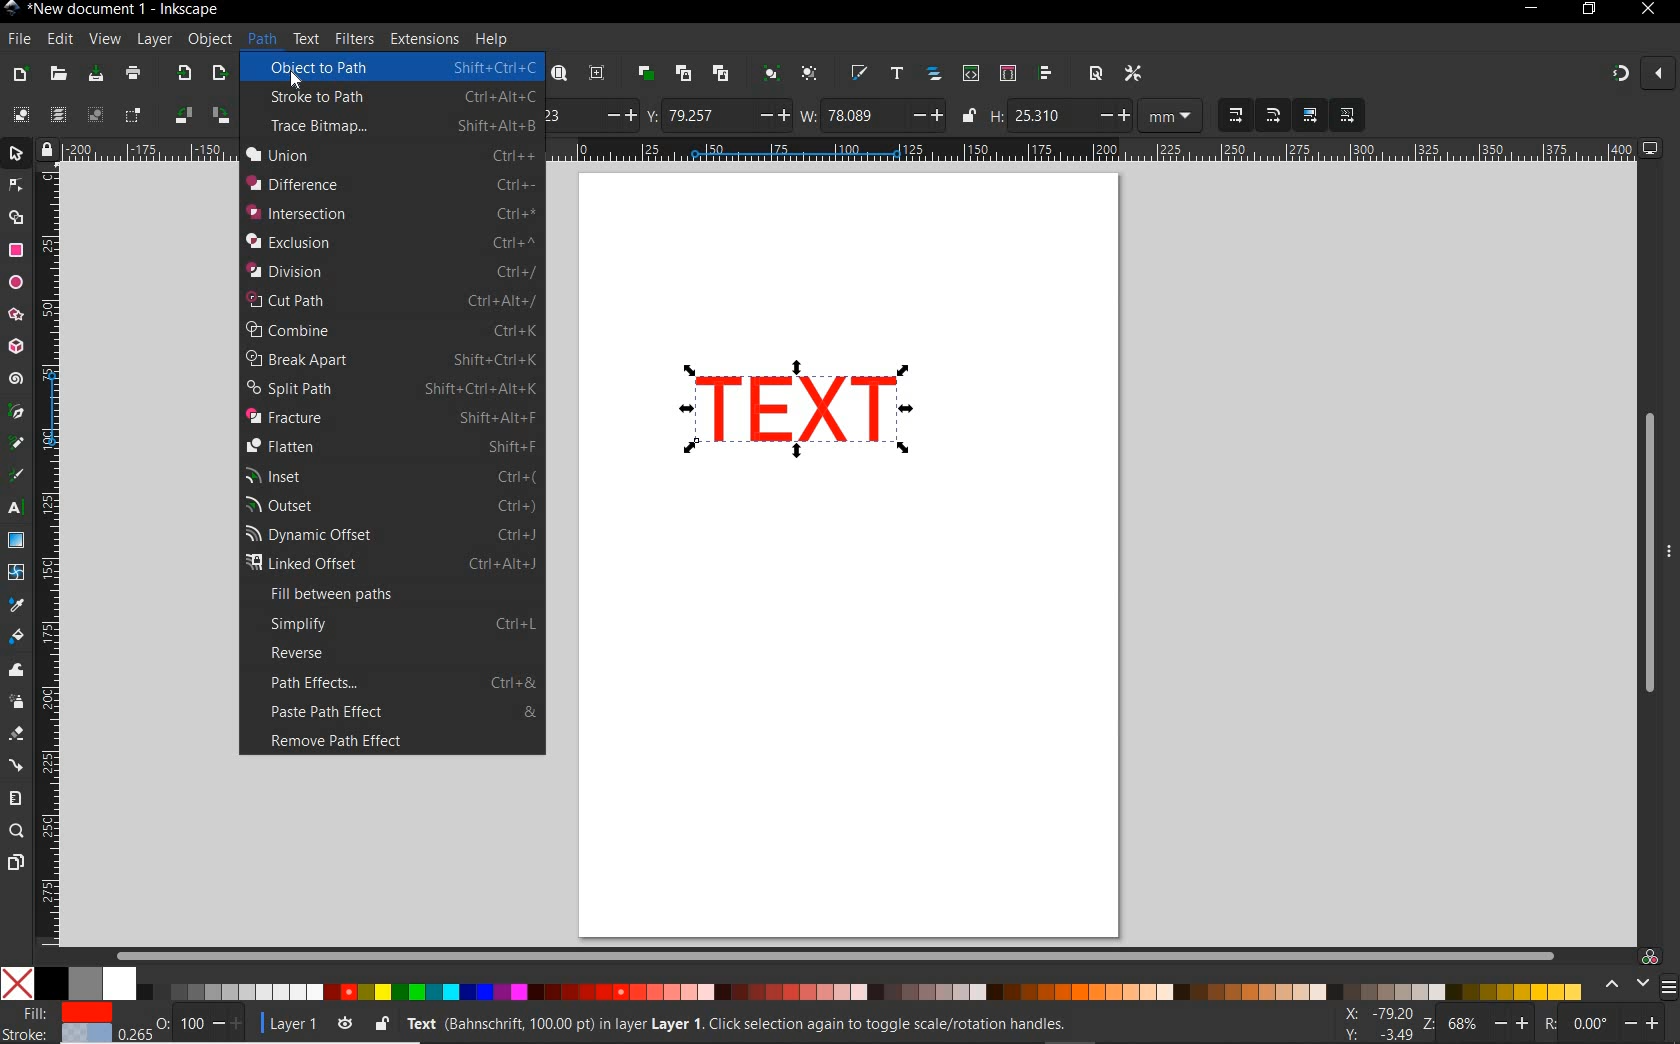 Image resolution: width=1680 pixels, height=1044 pixels. Describe the element at coordinates (17, 832) in the screenshot. I see `ZOOM TOOL` at that location.